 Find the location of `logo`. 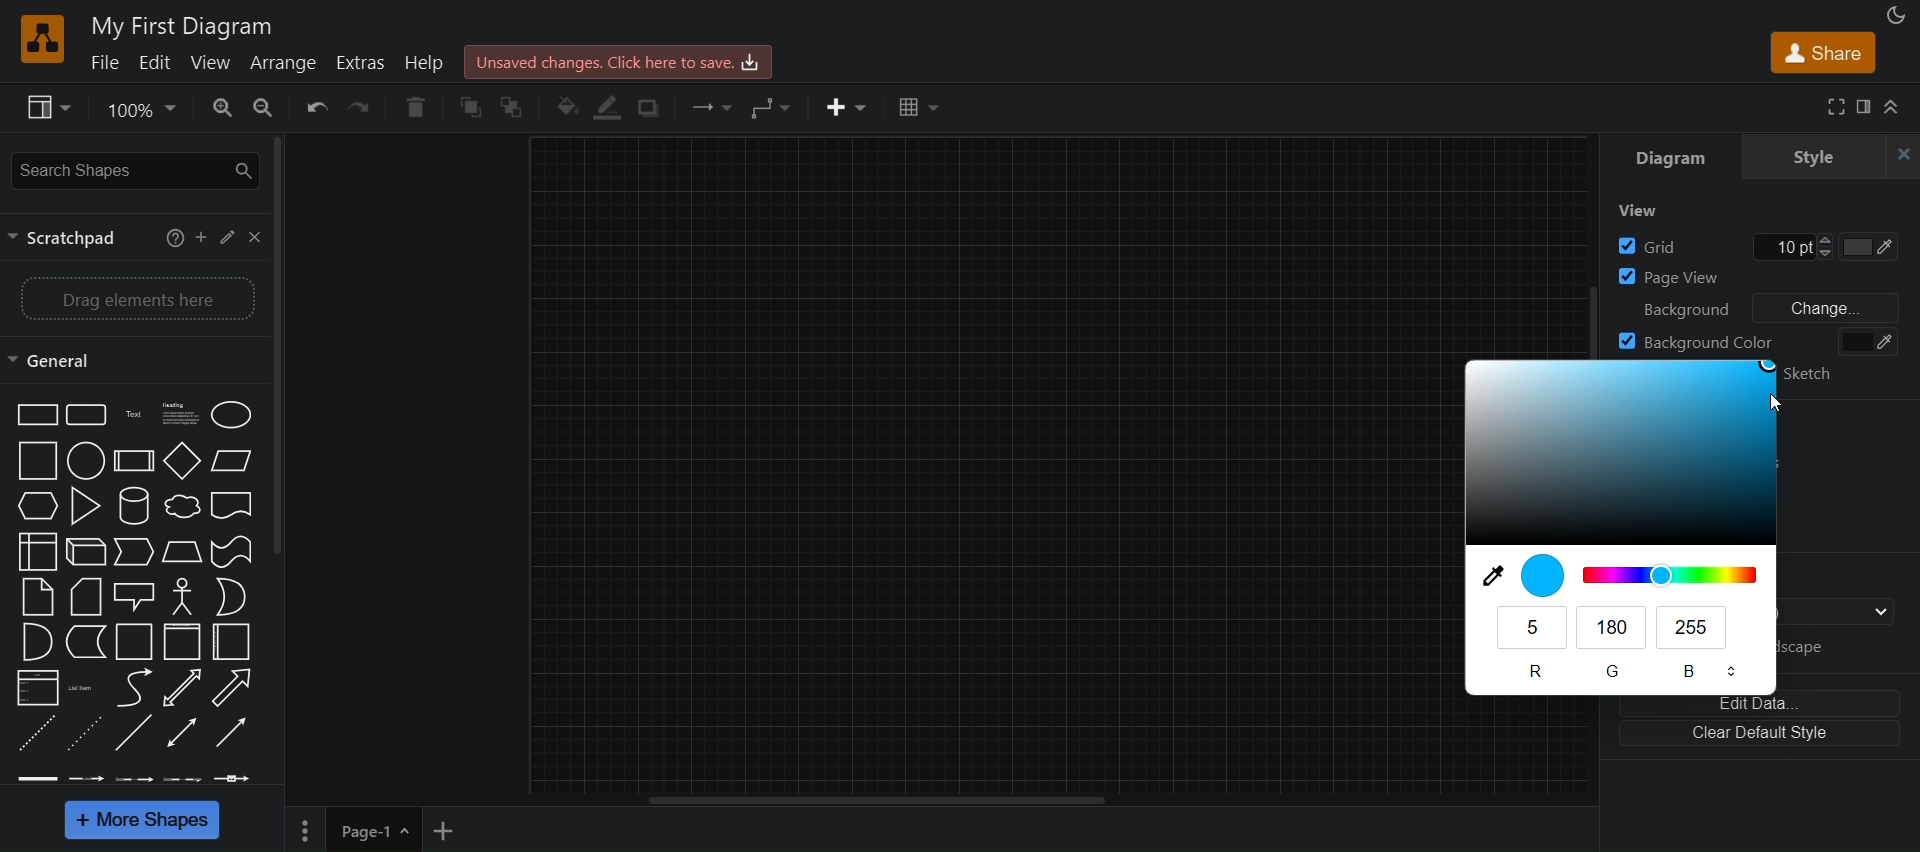

logo is located at coordinates (43, 37).